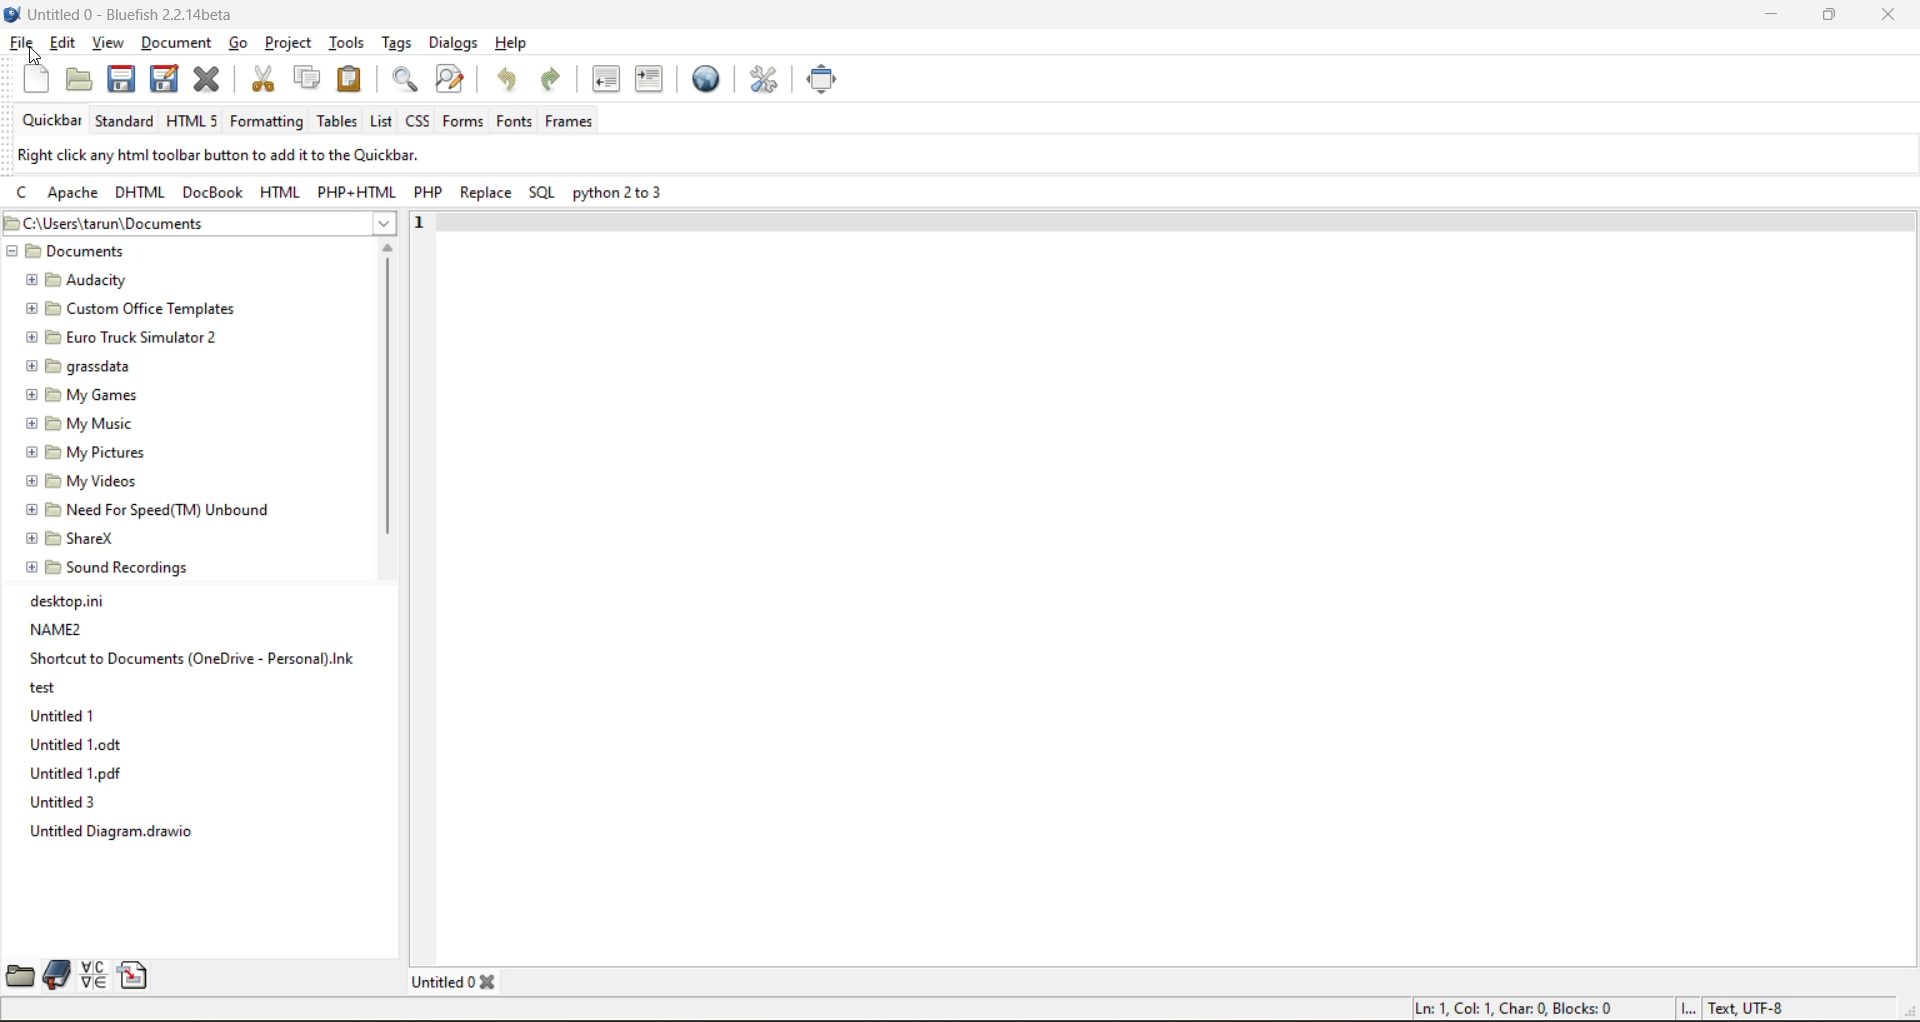 The image size is (1920, 1022). What do you see at coordinates (424, 226) in the screenshot?
I see `1` at bounding box center [424, 226].